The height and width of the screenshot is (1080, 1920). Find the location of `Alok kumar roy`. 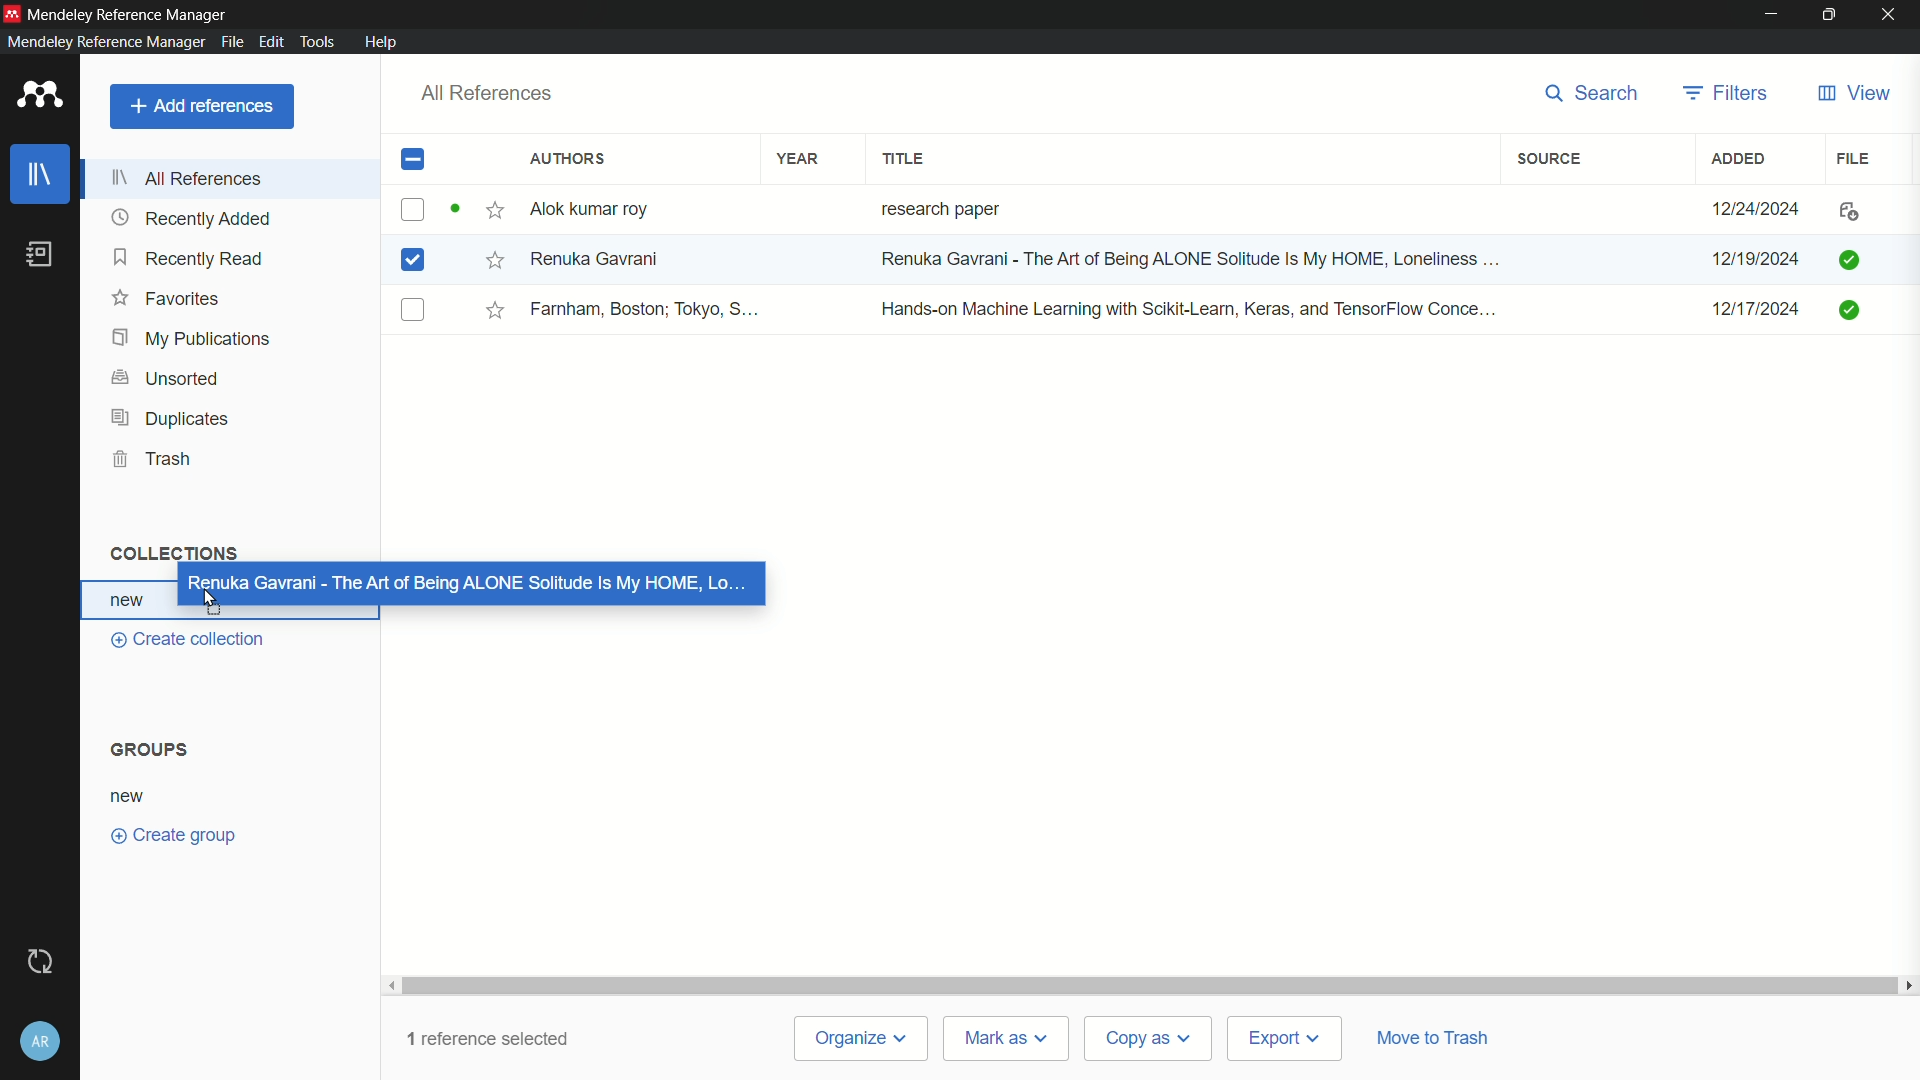

Alok kumar roy is located at coordinates (591, 209).